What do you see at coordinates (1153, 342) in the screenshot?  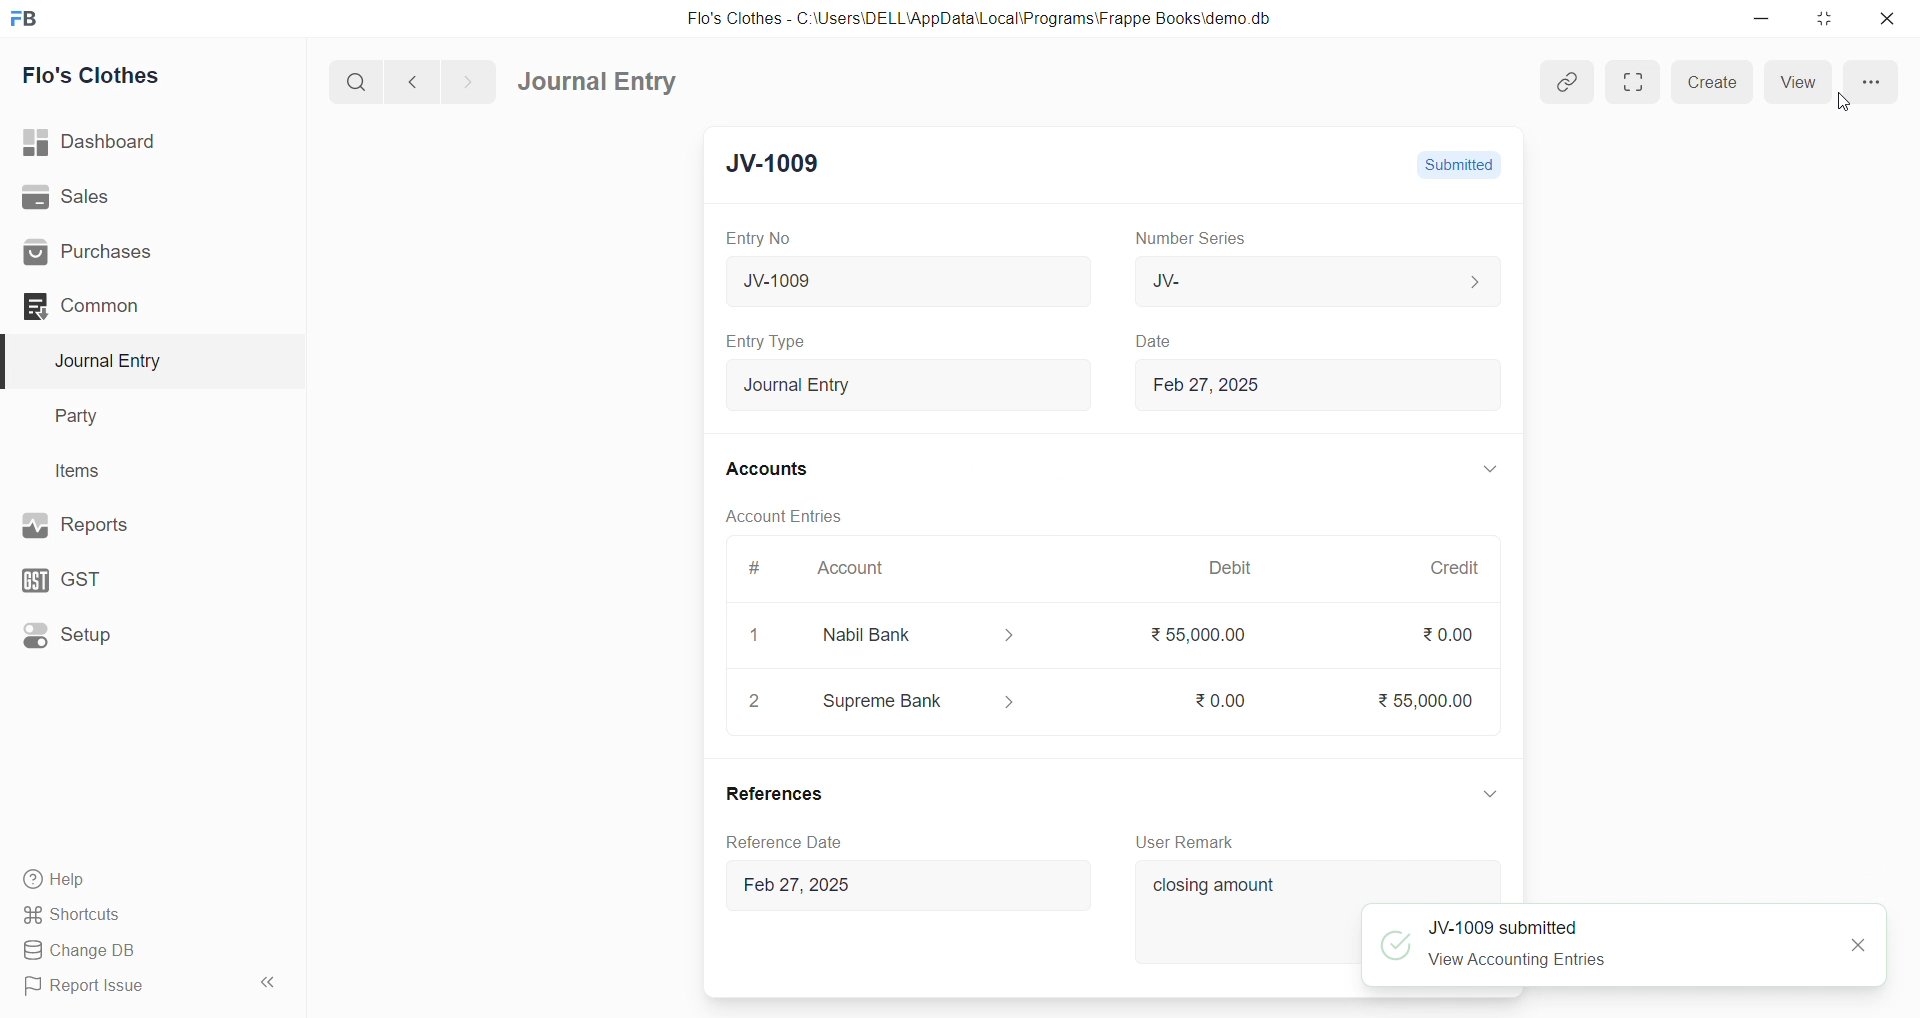 I see `Date` at bounding box center [1153, 342].